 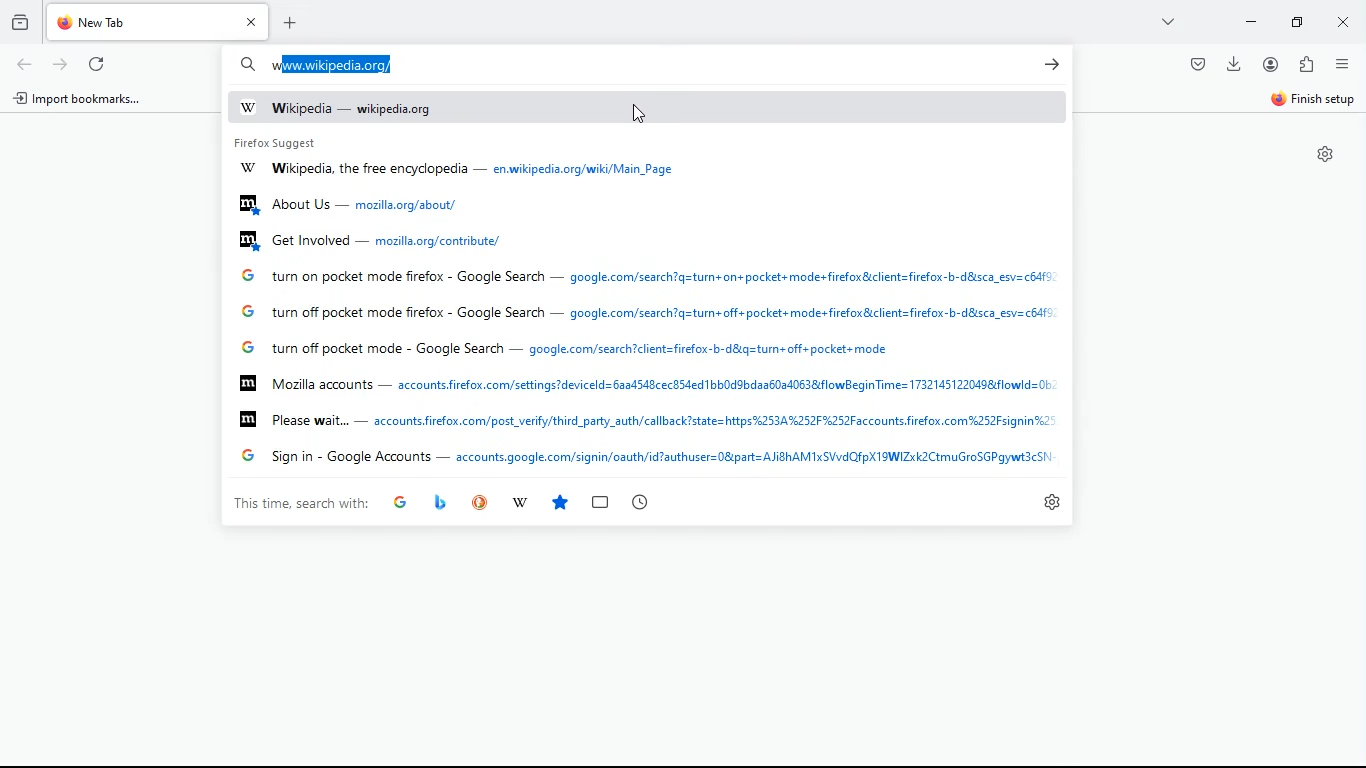 I want to click on import bookmarks, so click(x=85, y=101).